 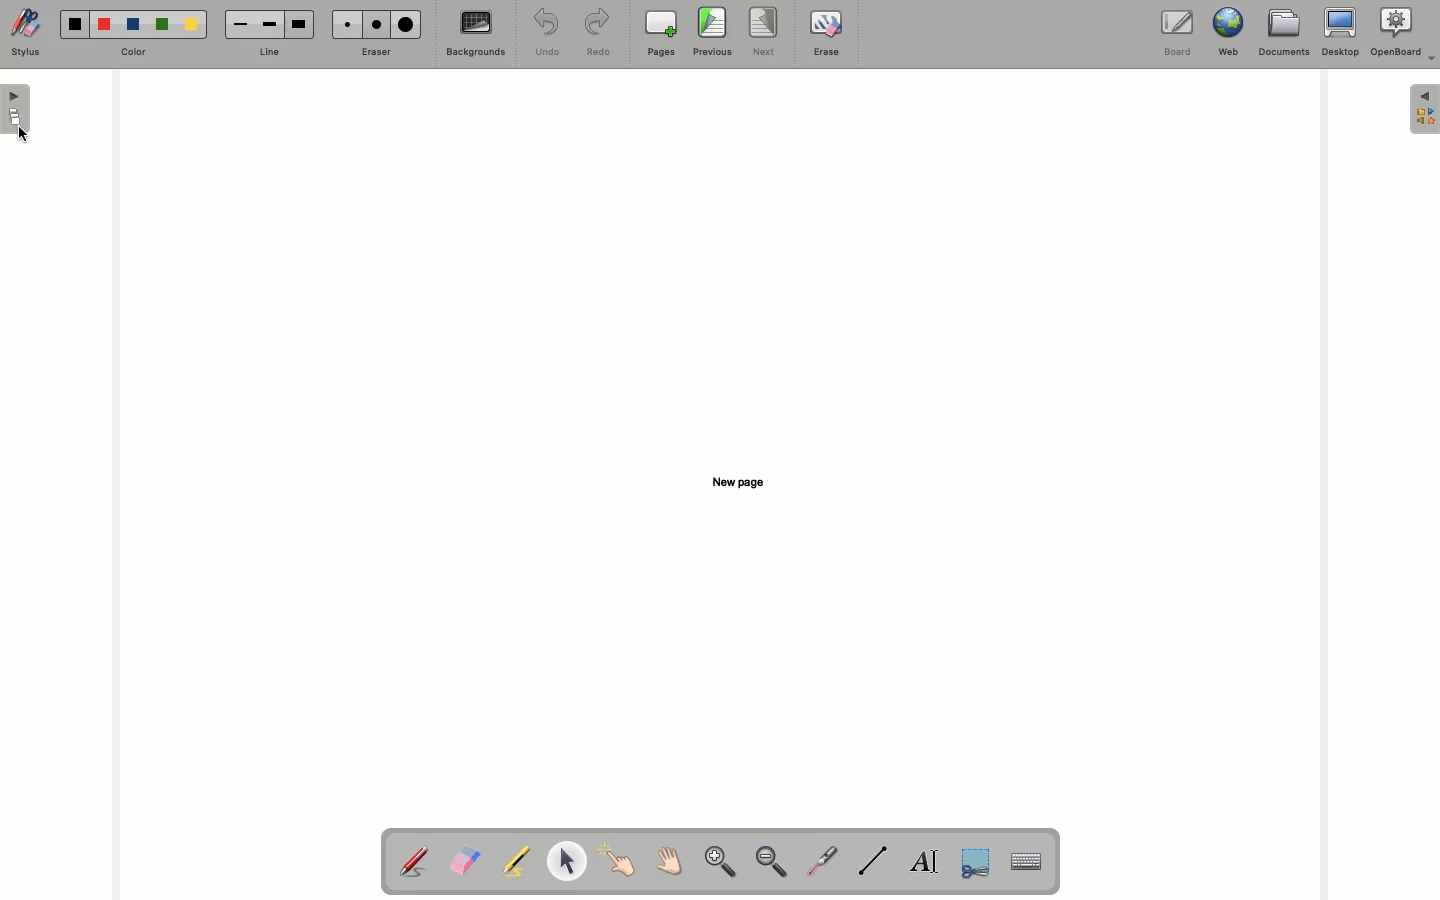 I want to click on Erase, so click(x=826, y=33).